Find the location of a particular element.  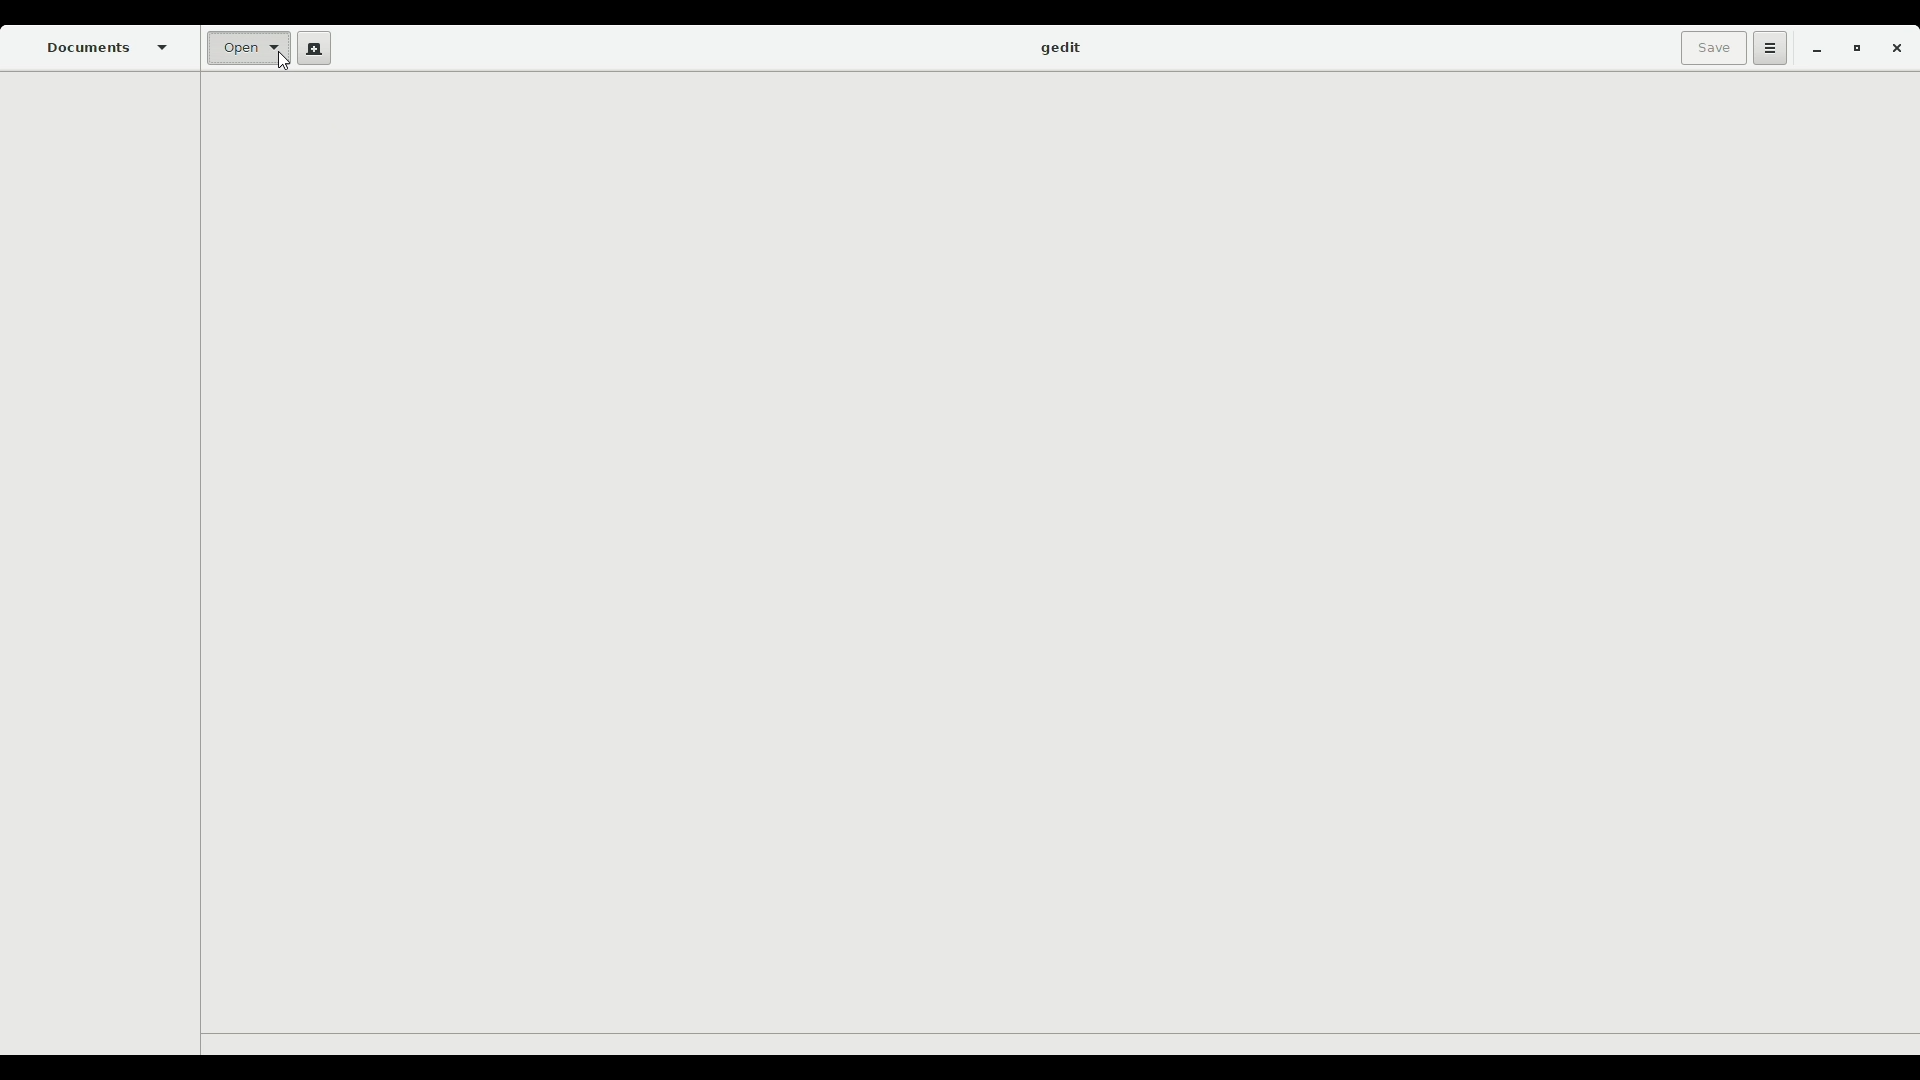

Save is located at coordinates (1709, 48).